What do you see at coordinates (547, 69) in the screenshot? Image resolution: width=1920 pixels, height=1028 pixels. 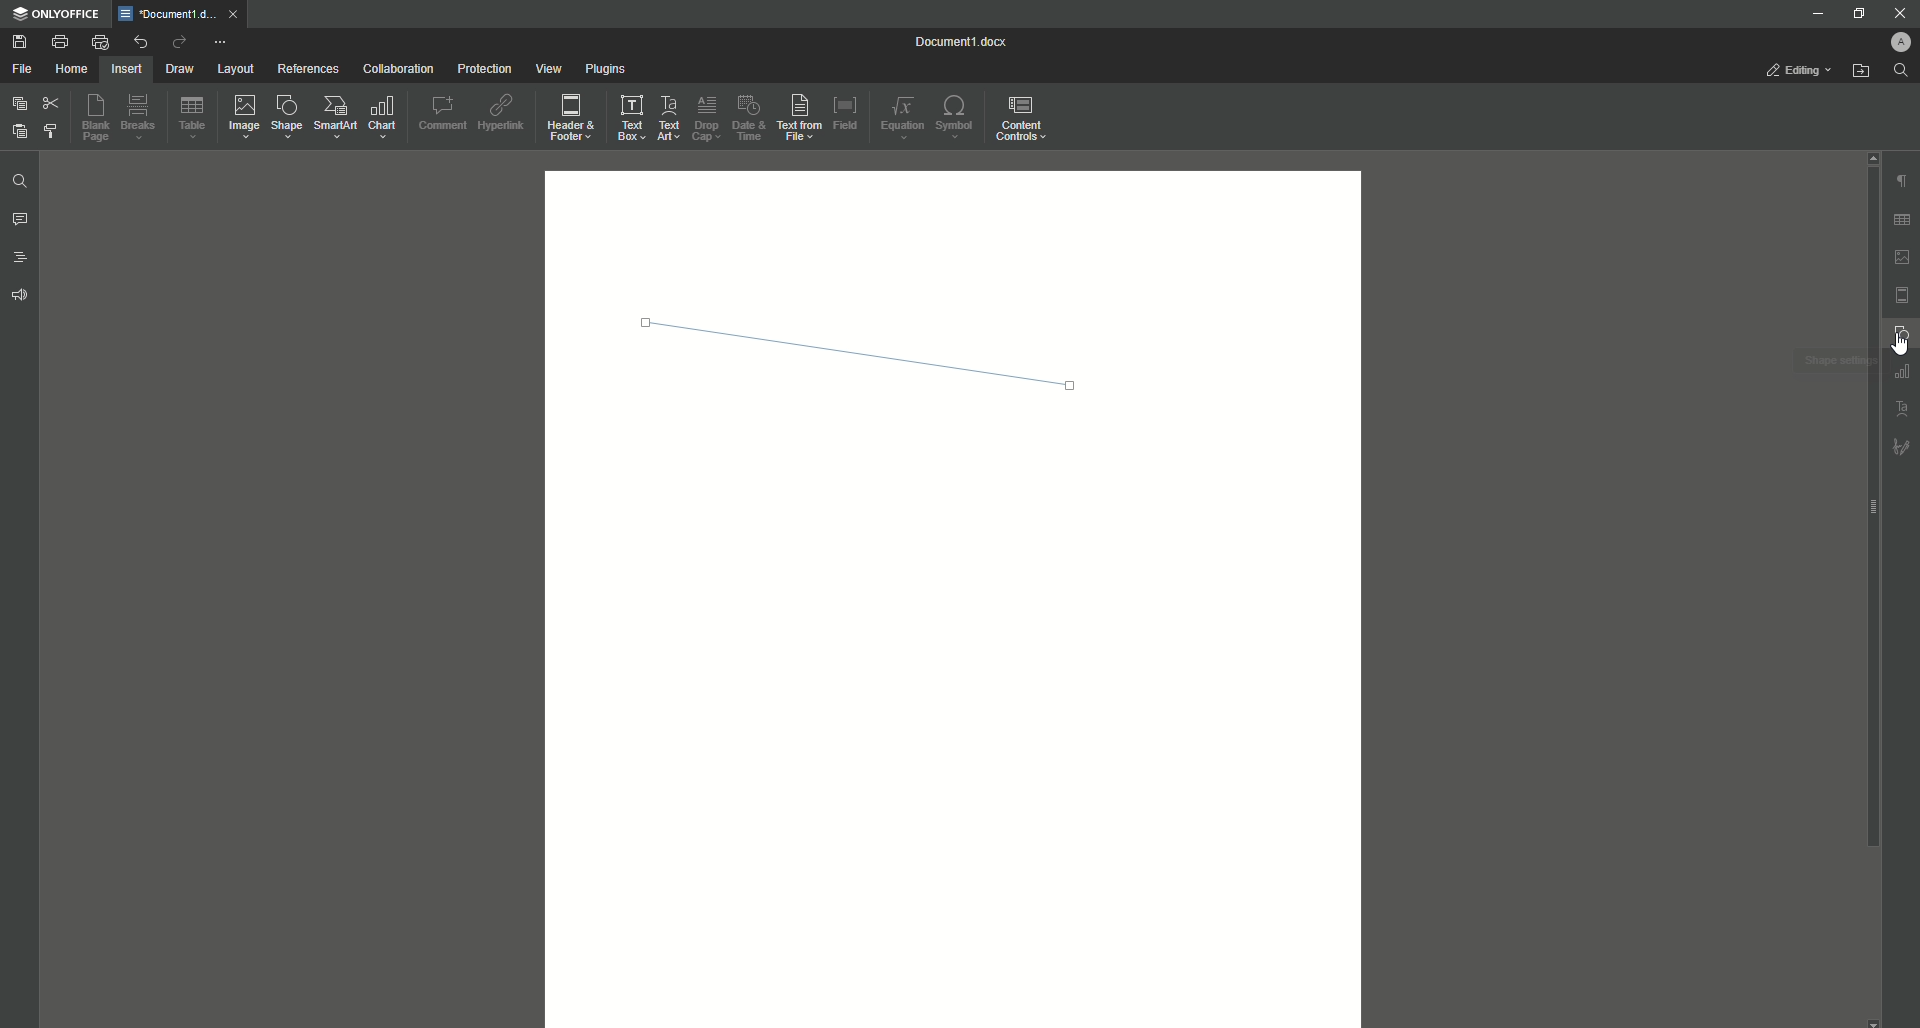 I see `View` at bounding box center [547, 69].